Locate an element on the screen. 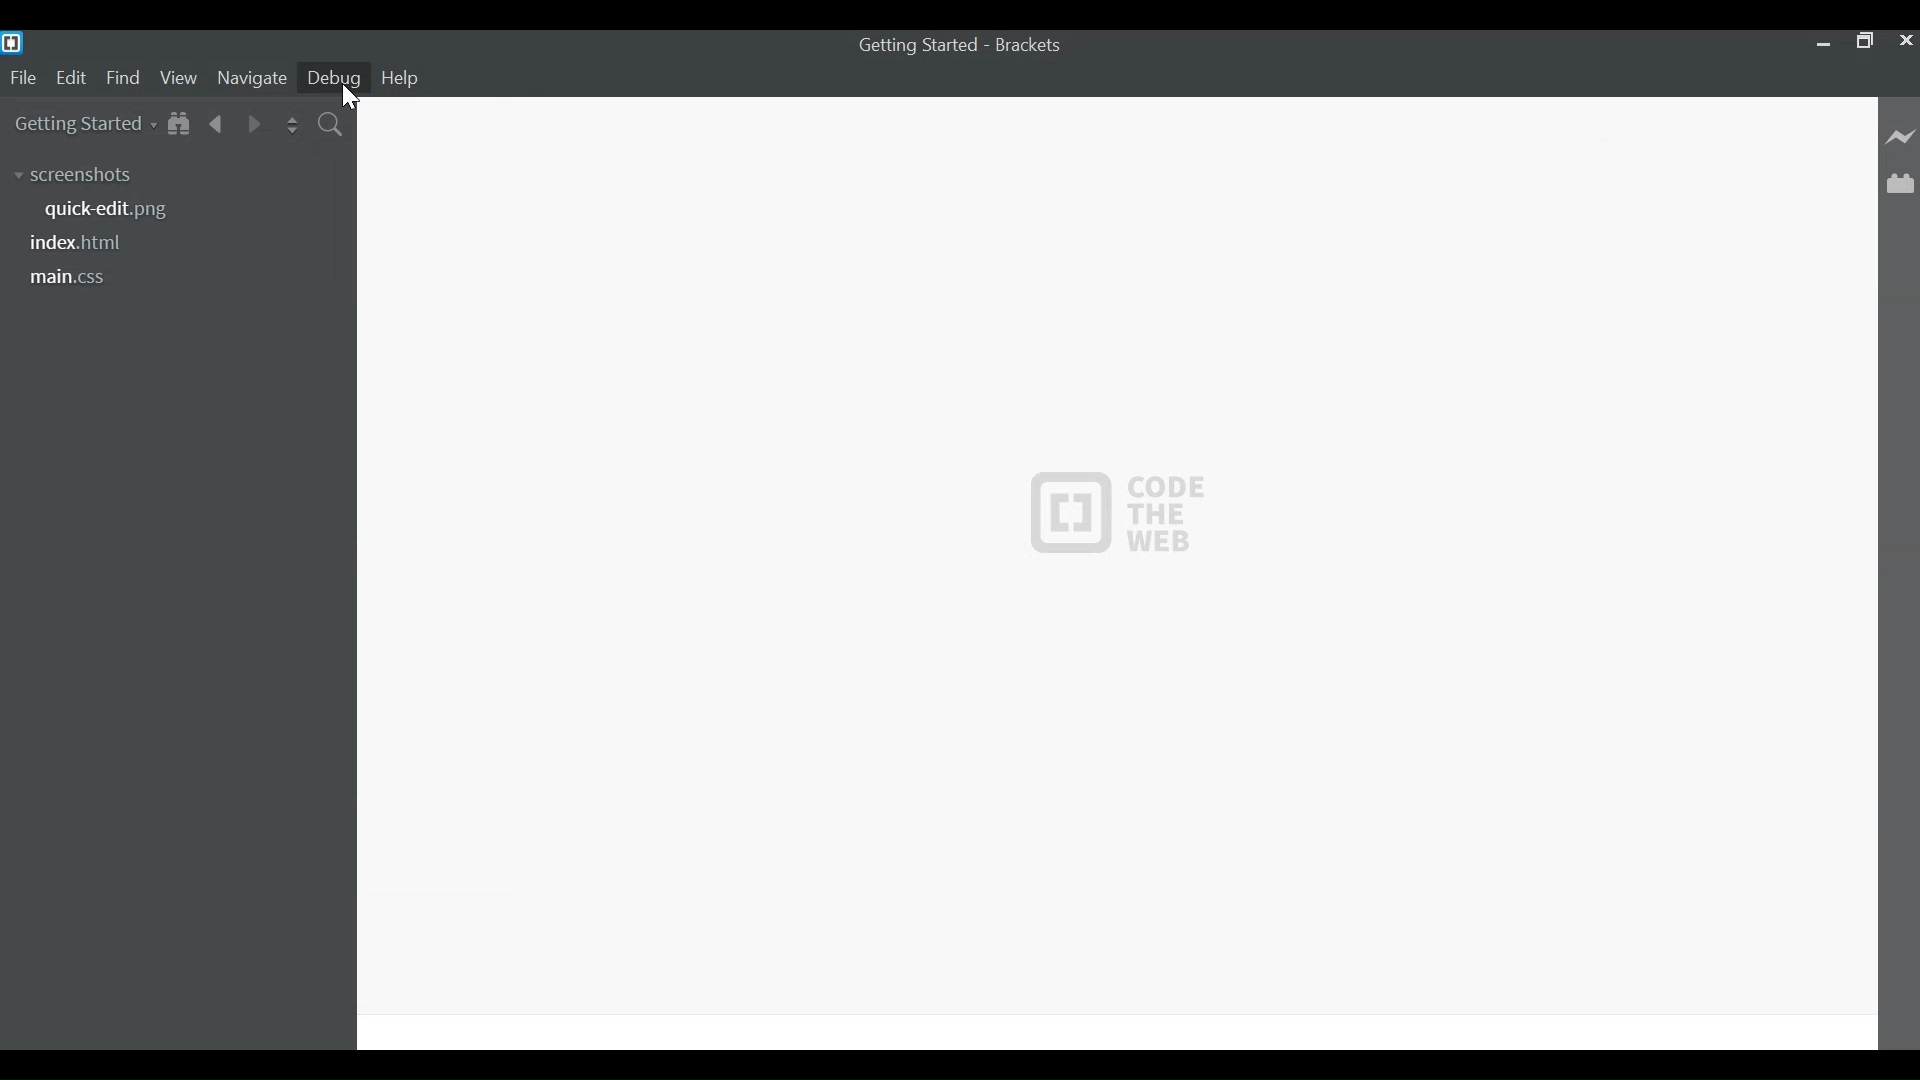 This screenshot has height=1080, width=1920. Split the Editor Vertically or horizontally is located at coordinates (291, 125).